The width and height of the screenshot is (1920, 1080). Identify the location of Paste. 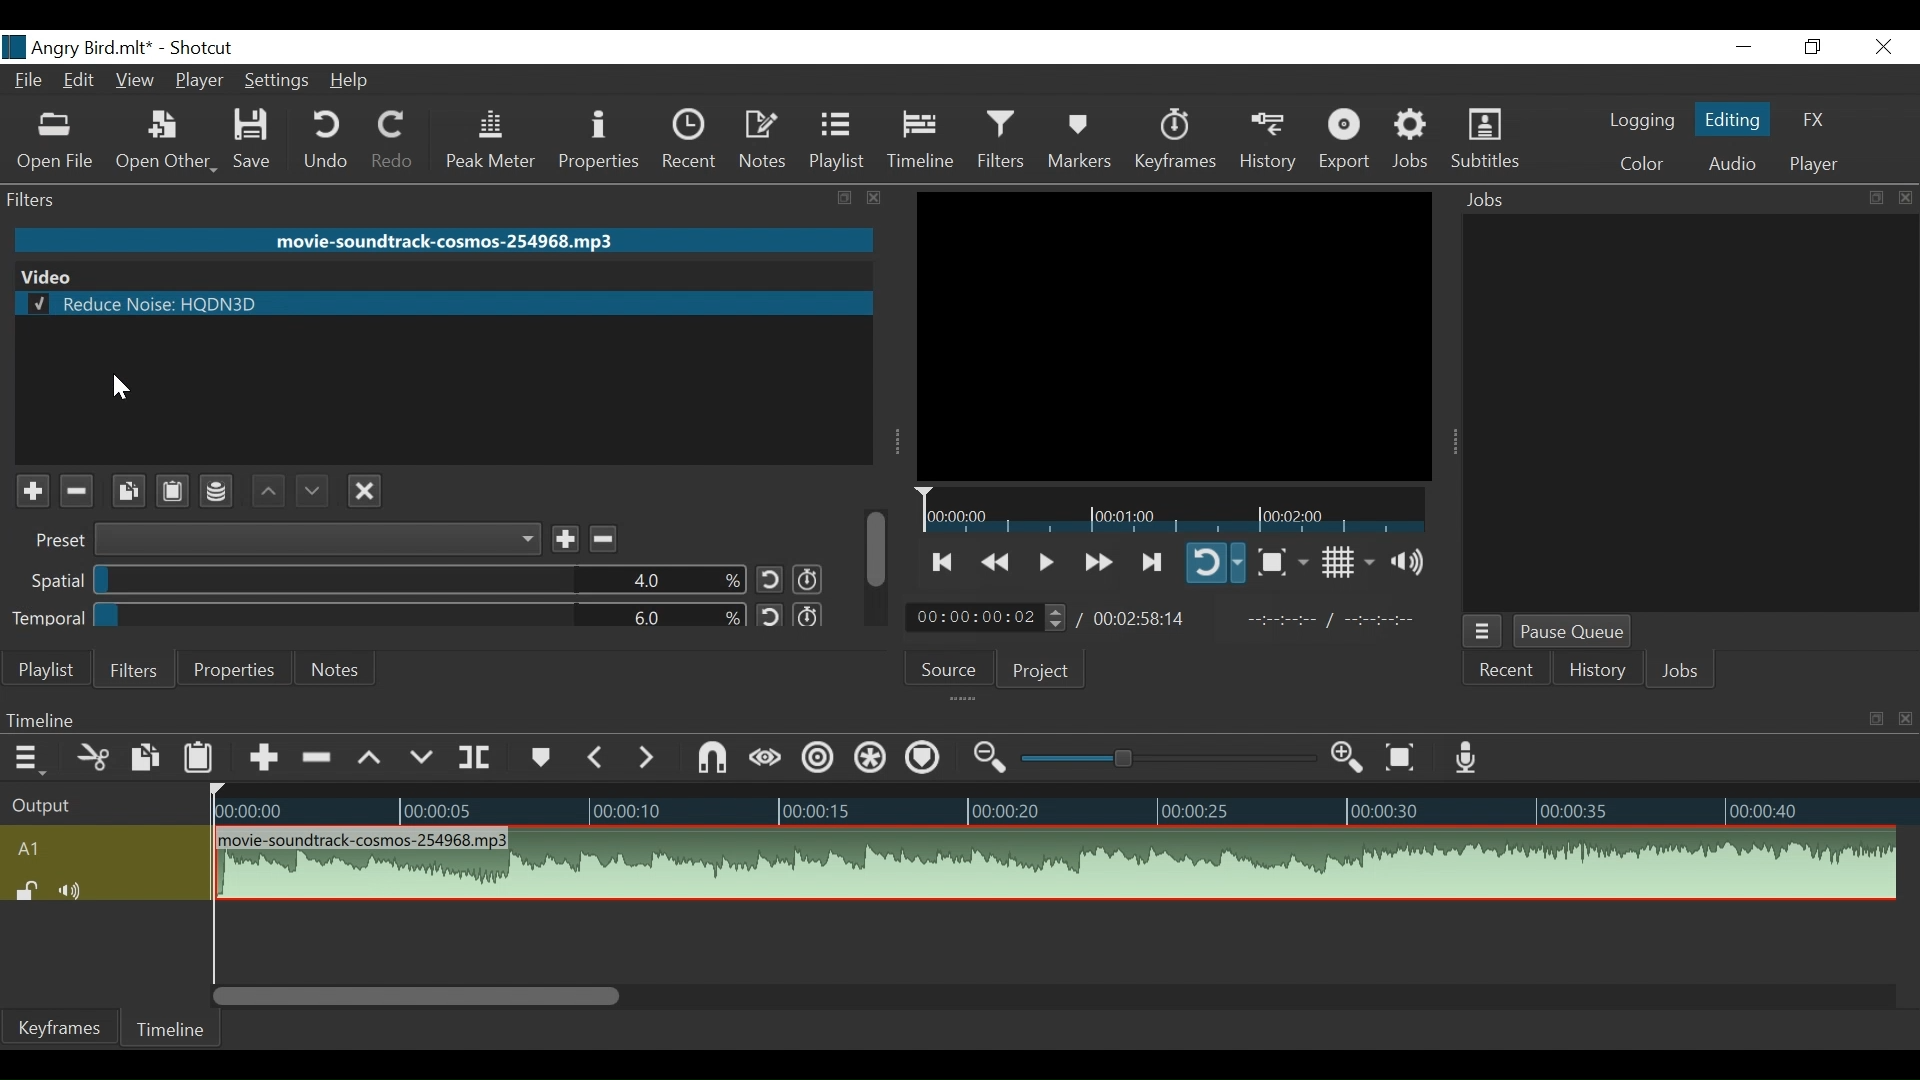
(201, 757).